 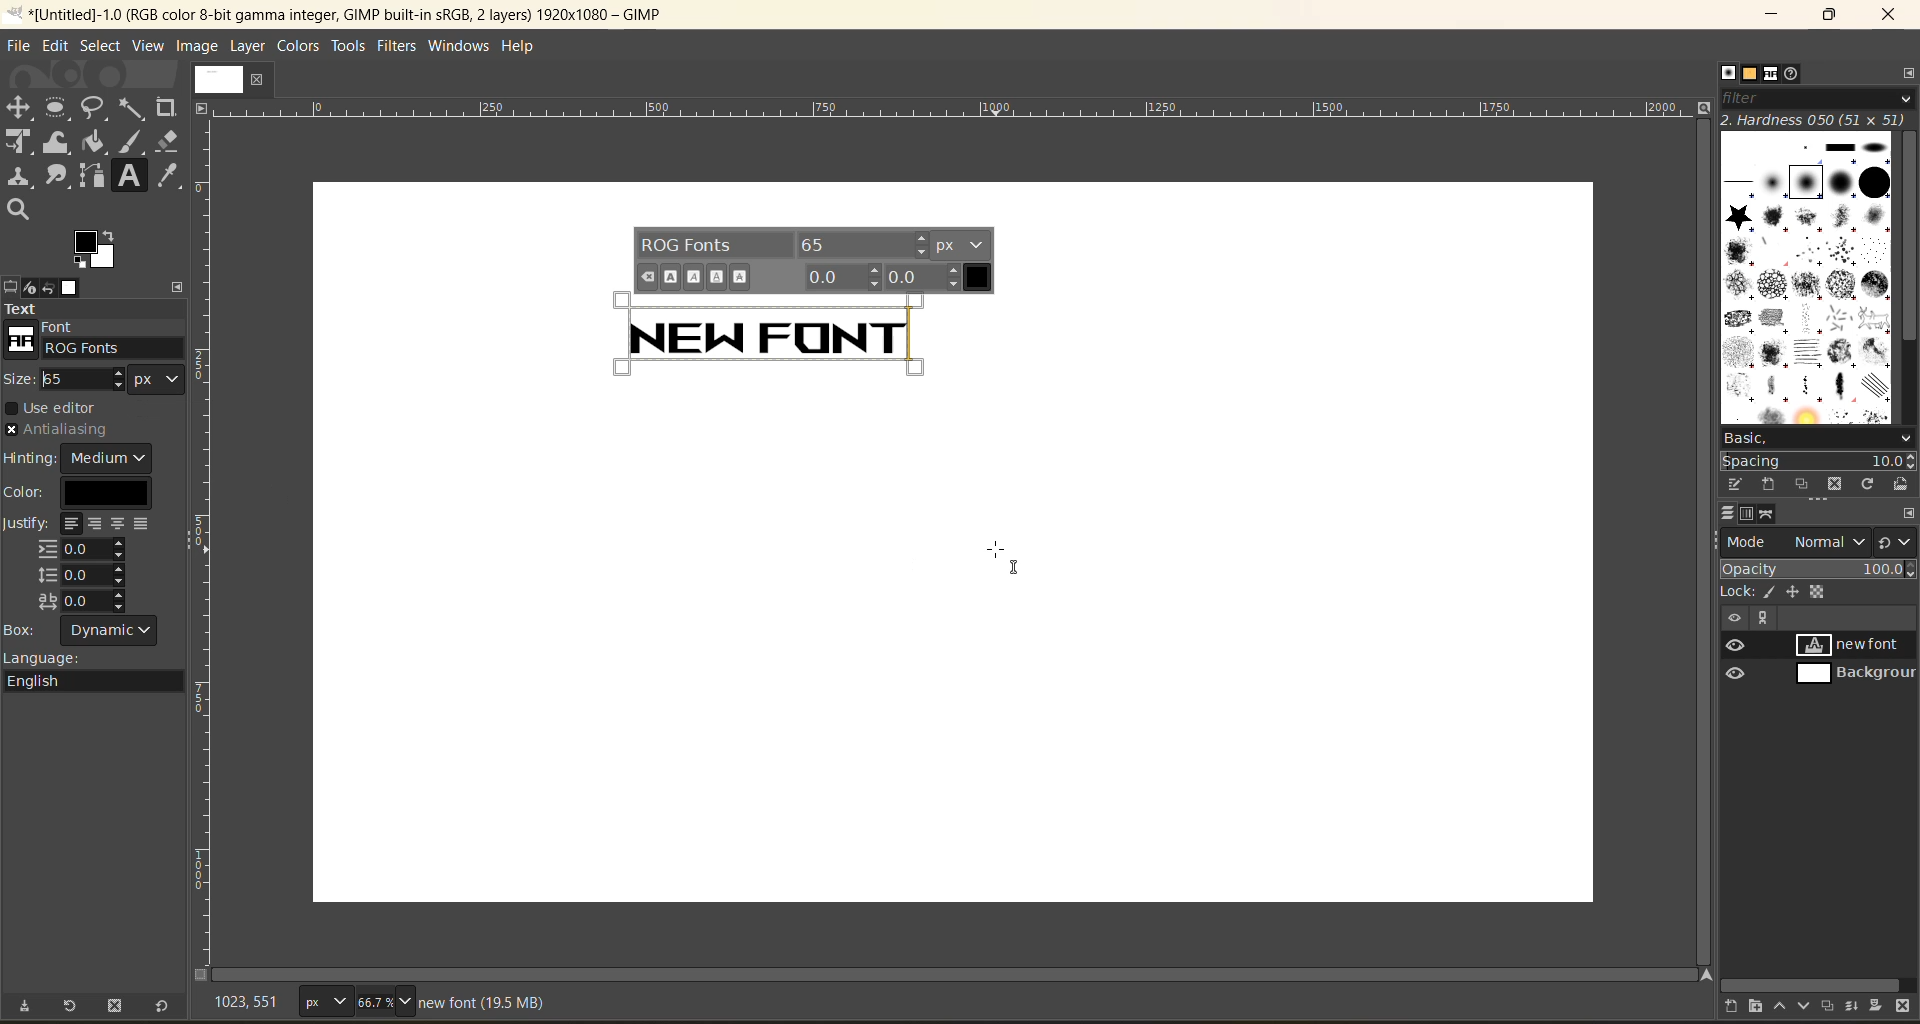 What do you see at coordinates (1818, 568) in the screenshot?
I see `opacity` at bounding box center [1818, 568].